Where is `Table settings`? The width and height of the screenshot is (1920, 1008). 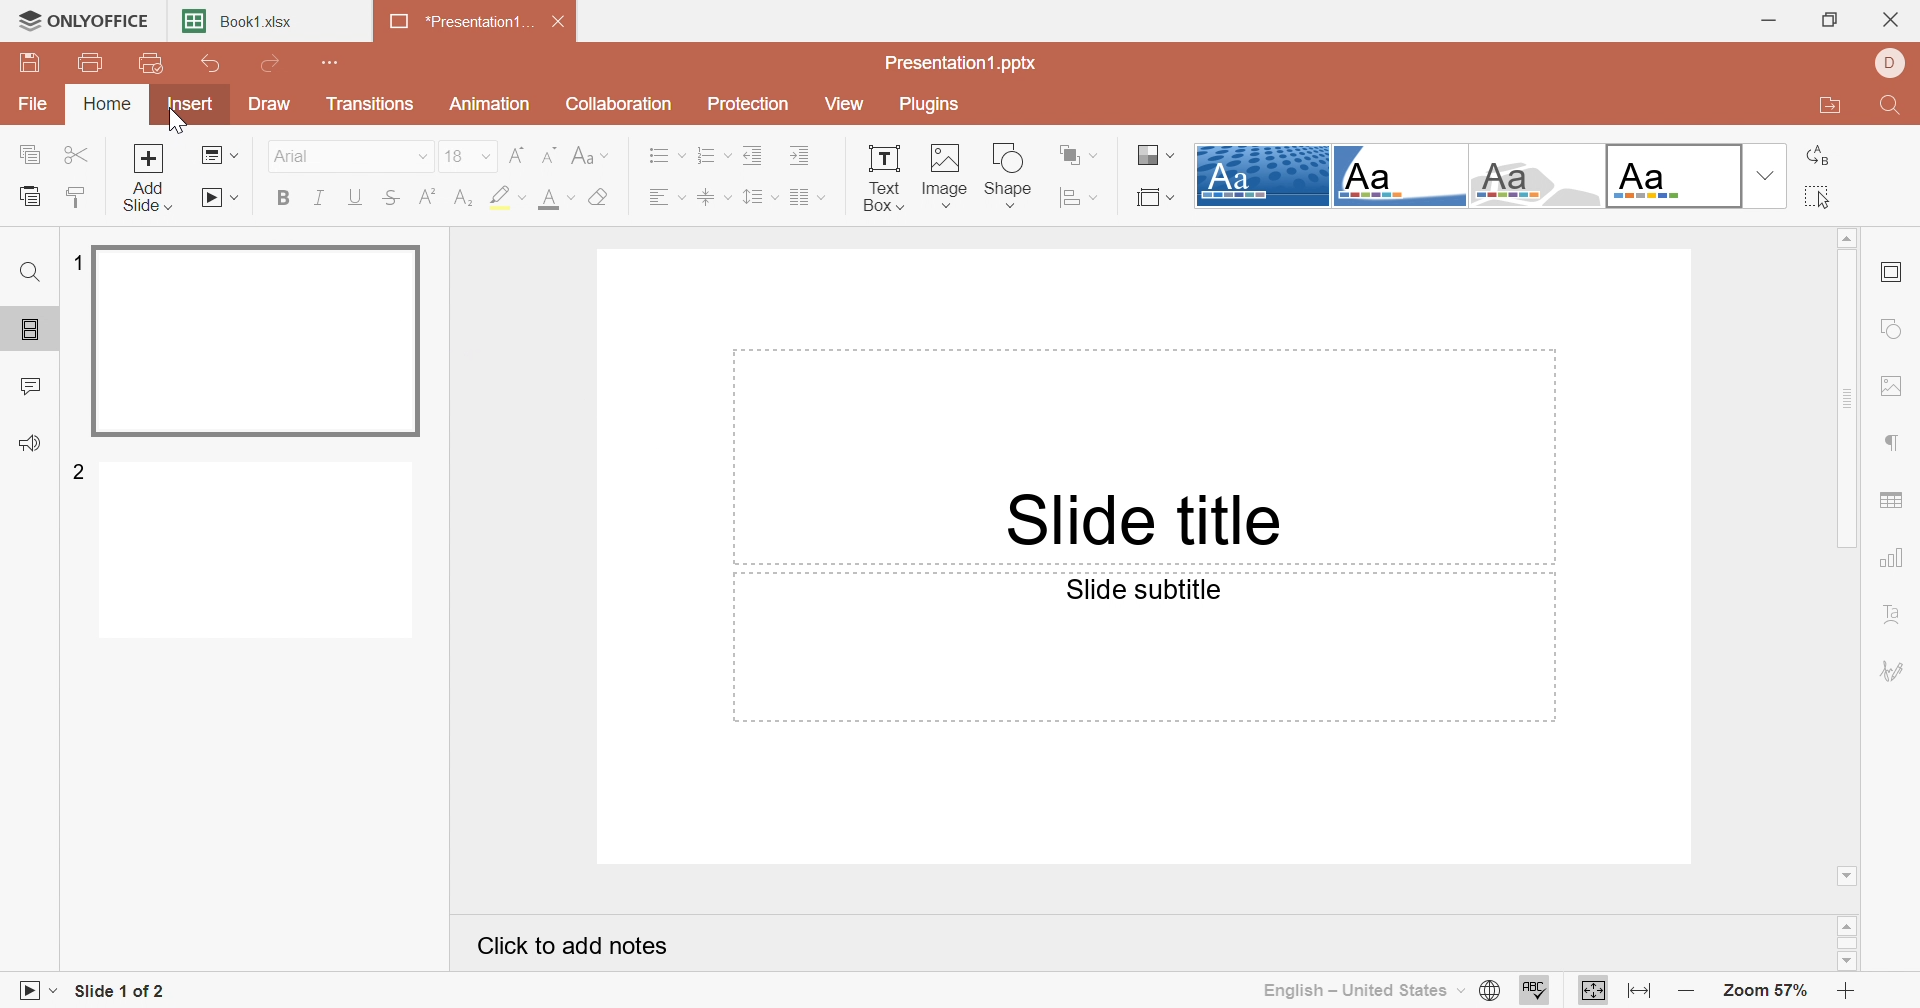 Table settings is located at coordinates (1893, 503).